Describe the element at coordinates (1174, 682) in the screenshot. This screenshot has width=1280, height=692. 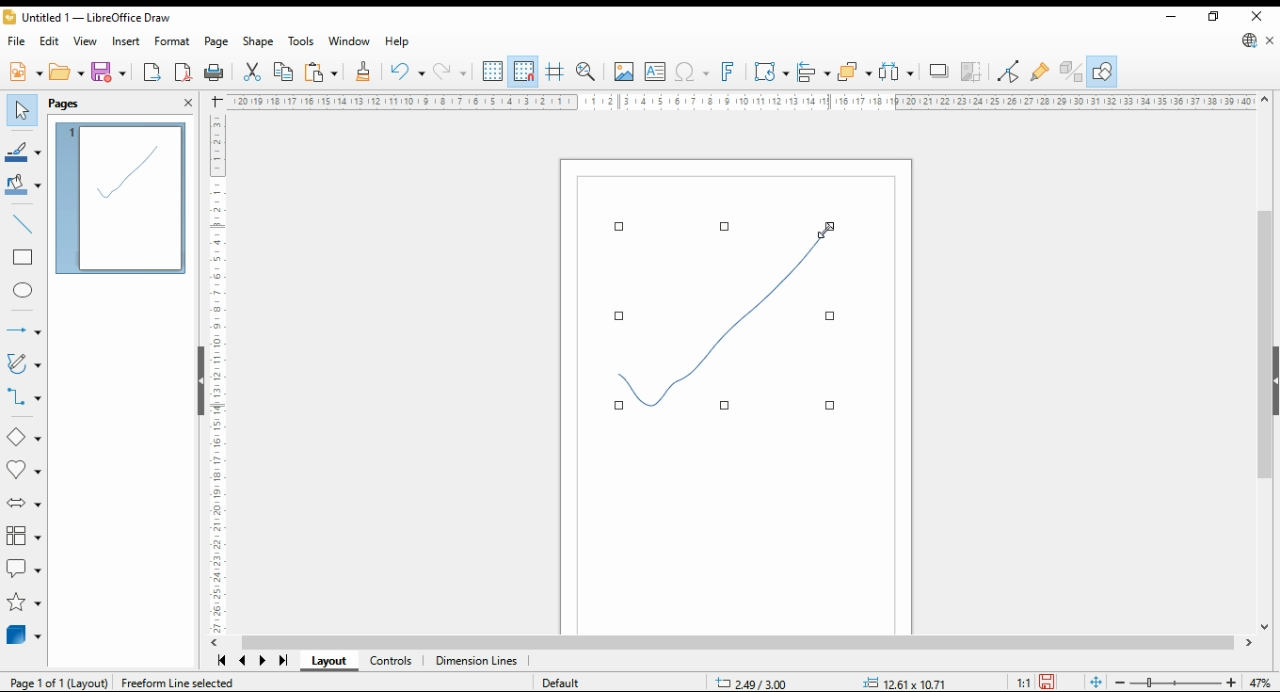
I see `zoom slider` at that location.